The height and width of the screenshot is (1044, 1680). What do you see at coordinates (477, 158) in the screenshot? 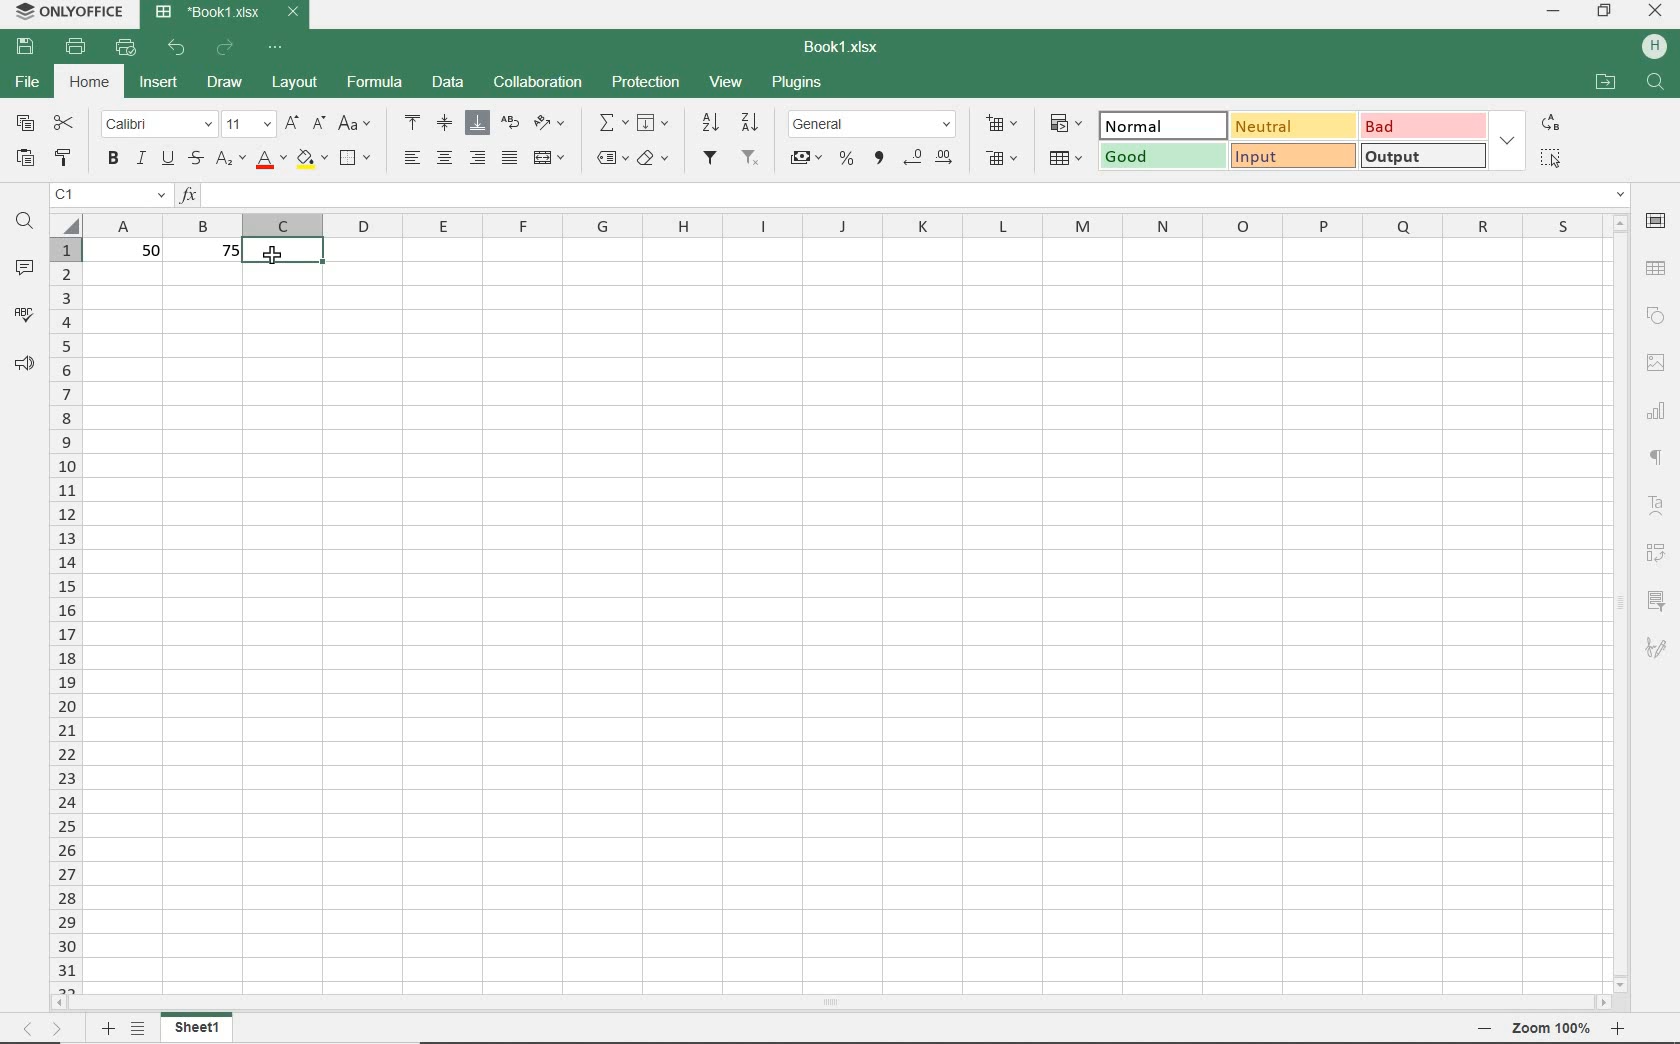
I see `align right` at bounding box center [477, 158].